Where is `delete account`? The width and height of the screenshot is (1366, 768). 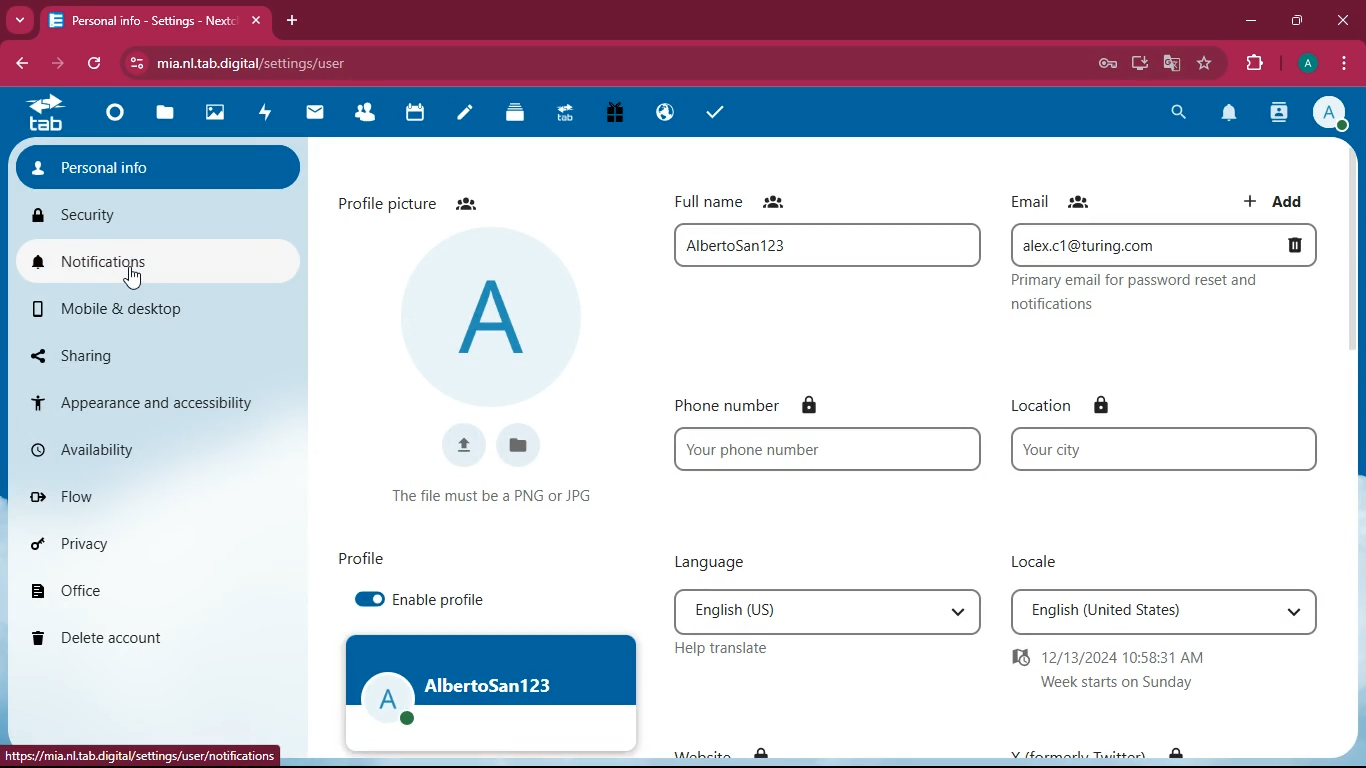 delete account is located at coordinates (153, 640).